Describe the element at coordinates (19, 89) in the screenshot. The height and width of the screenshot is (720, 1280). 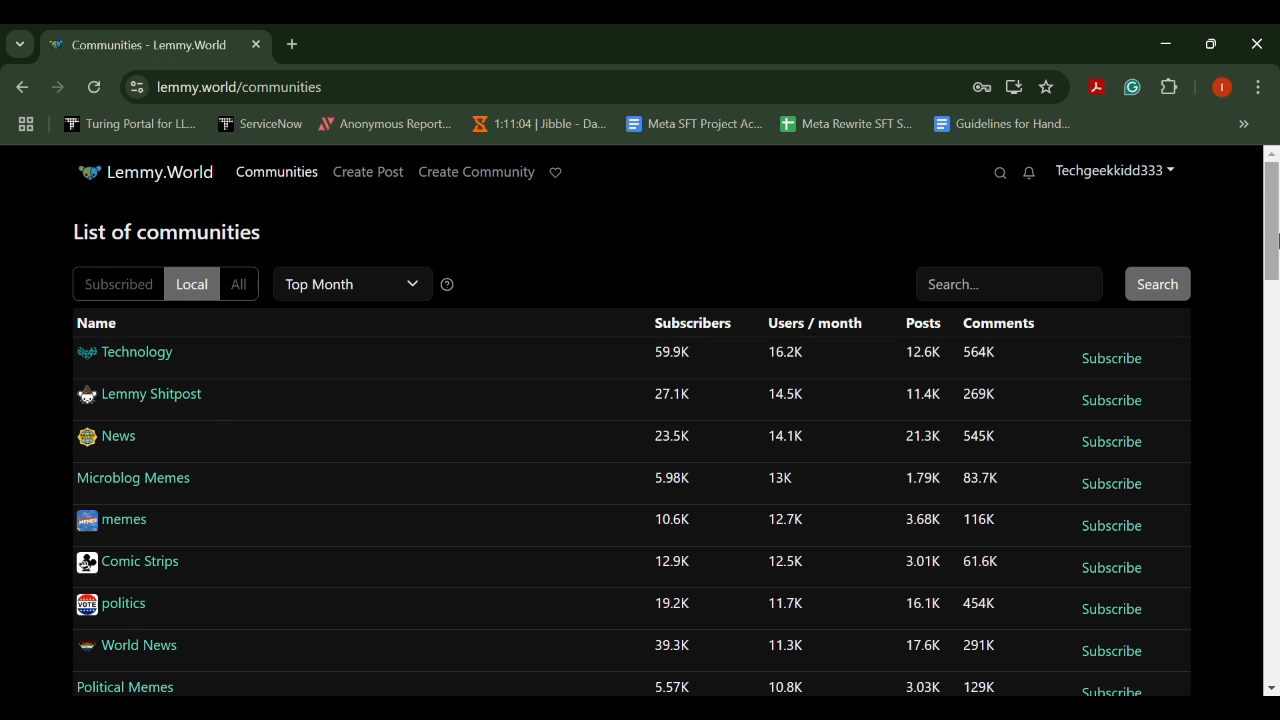
I see `Previous Webpage` at that location.